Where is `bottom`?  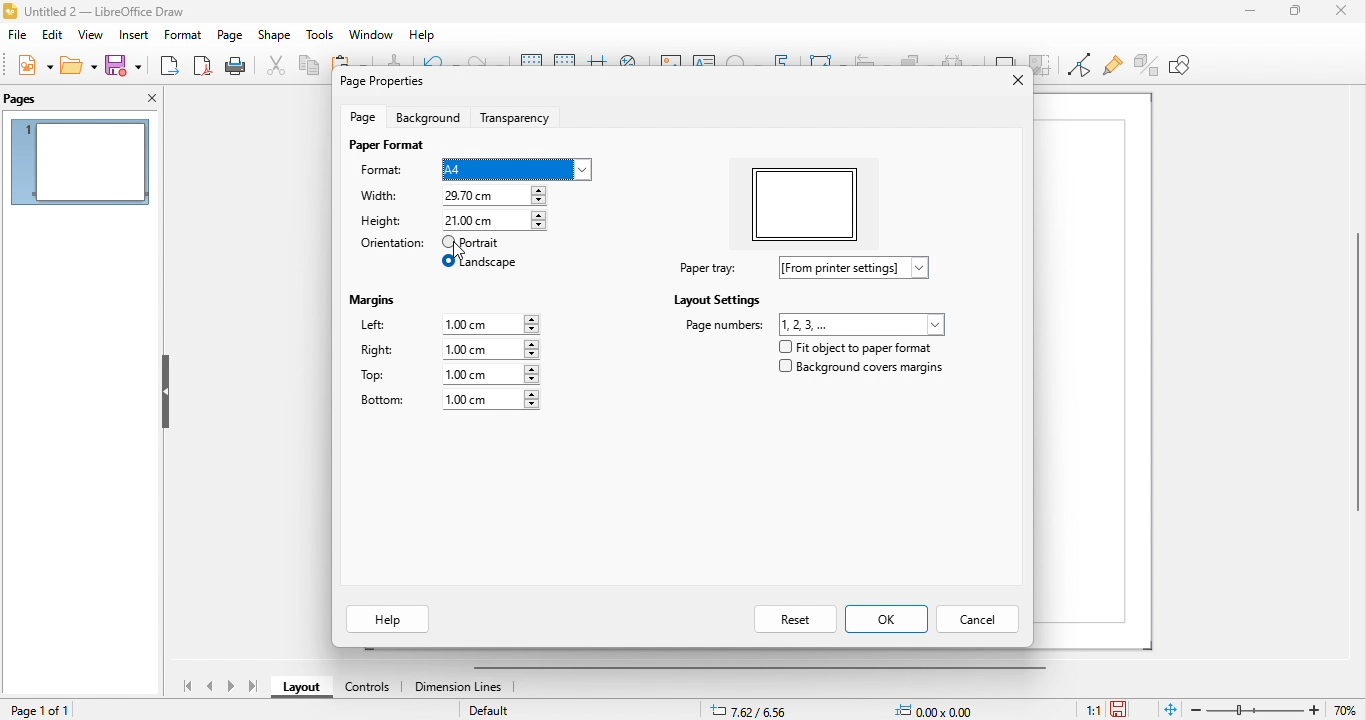 bottom is located at coordinates (444, 401).